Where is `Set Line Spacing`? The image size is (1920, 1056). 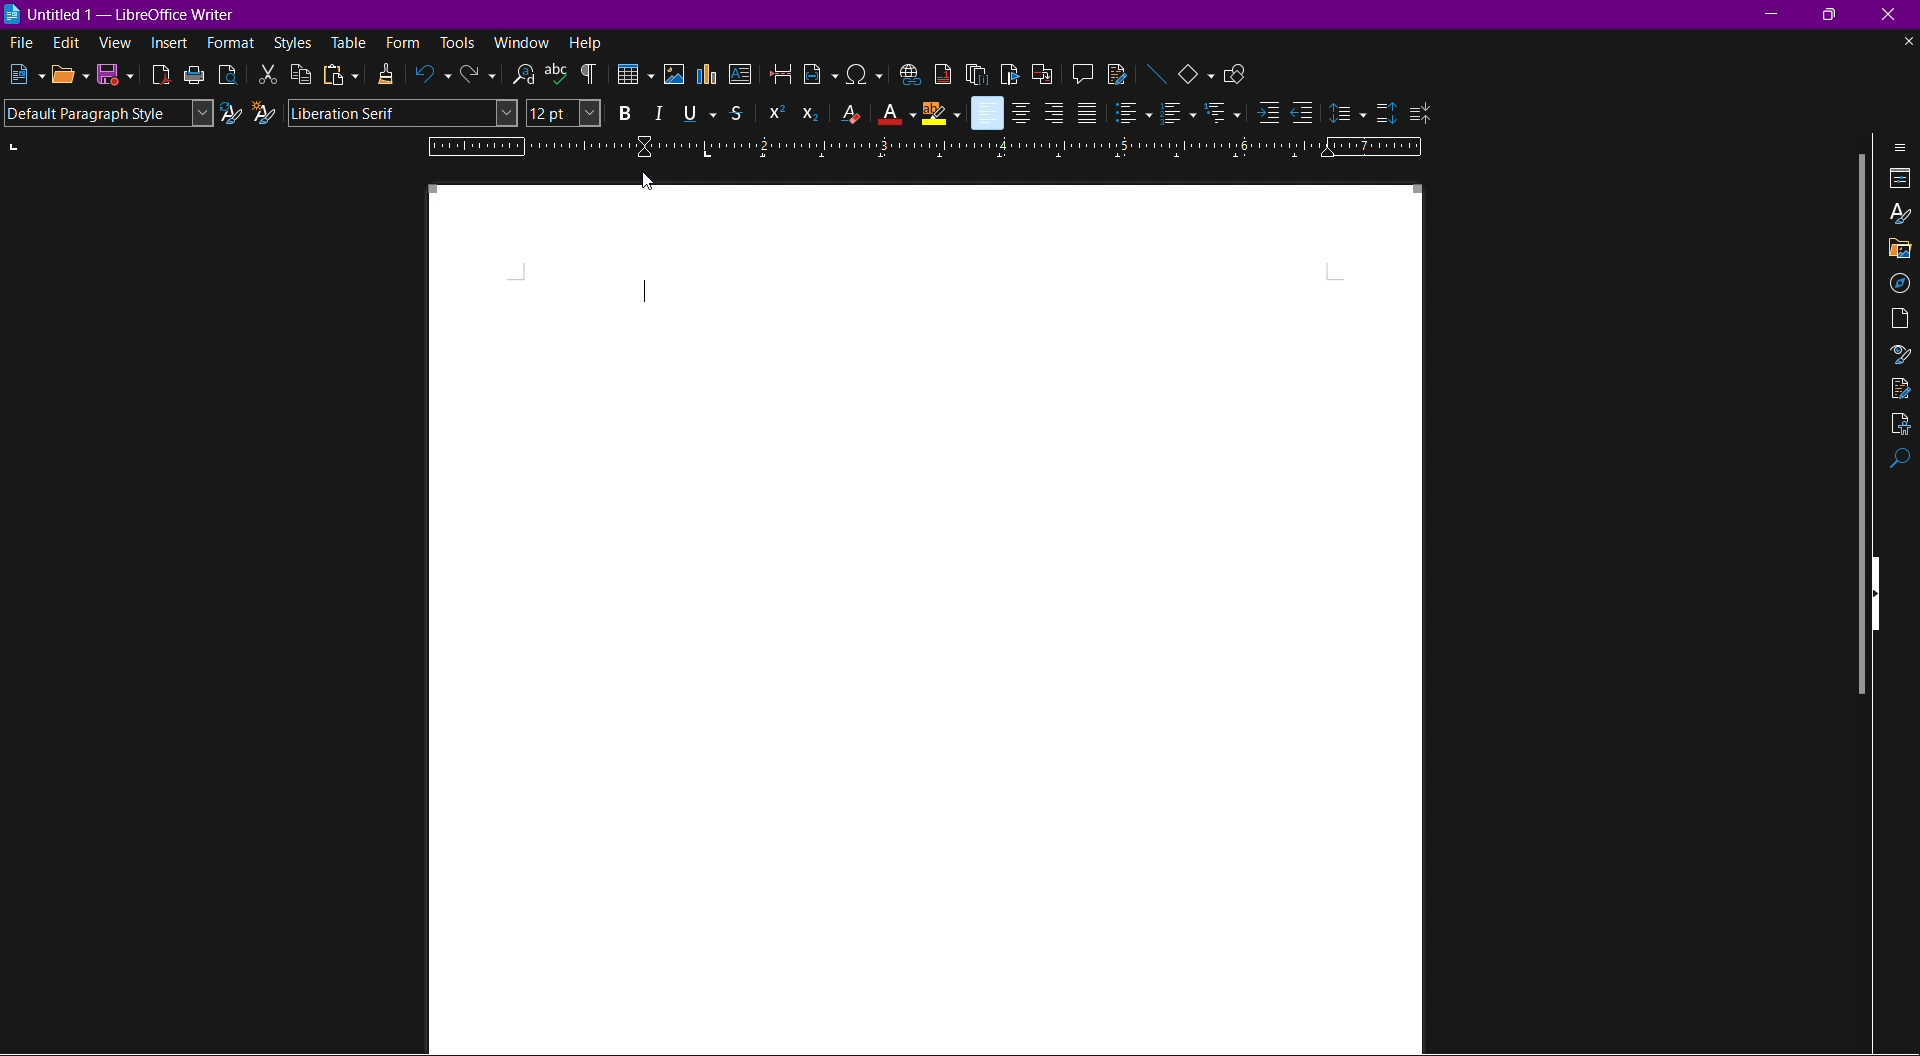 Set Line Spacing is located at coordinates (1347, 110).